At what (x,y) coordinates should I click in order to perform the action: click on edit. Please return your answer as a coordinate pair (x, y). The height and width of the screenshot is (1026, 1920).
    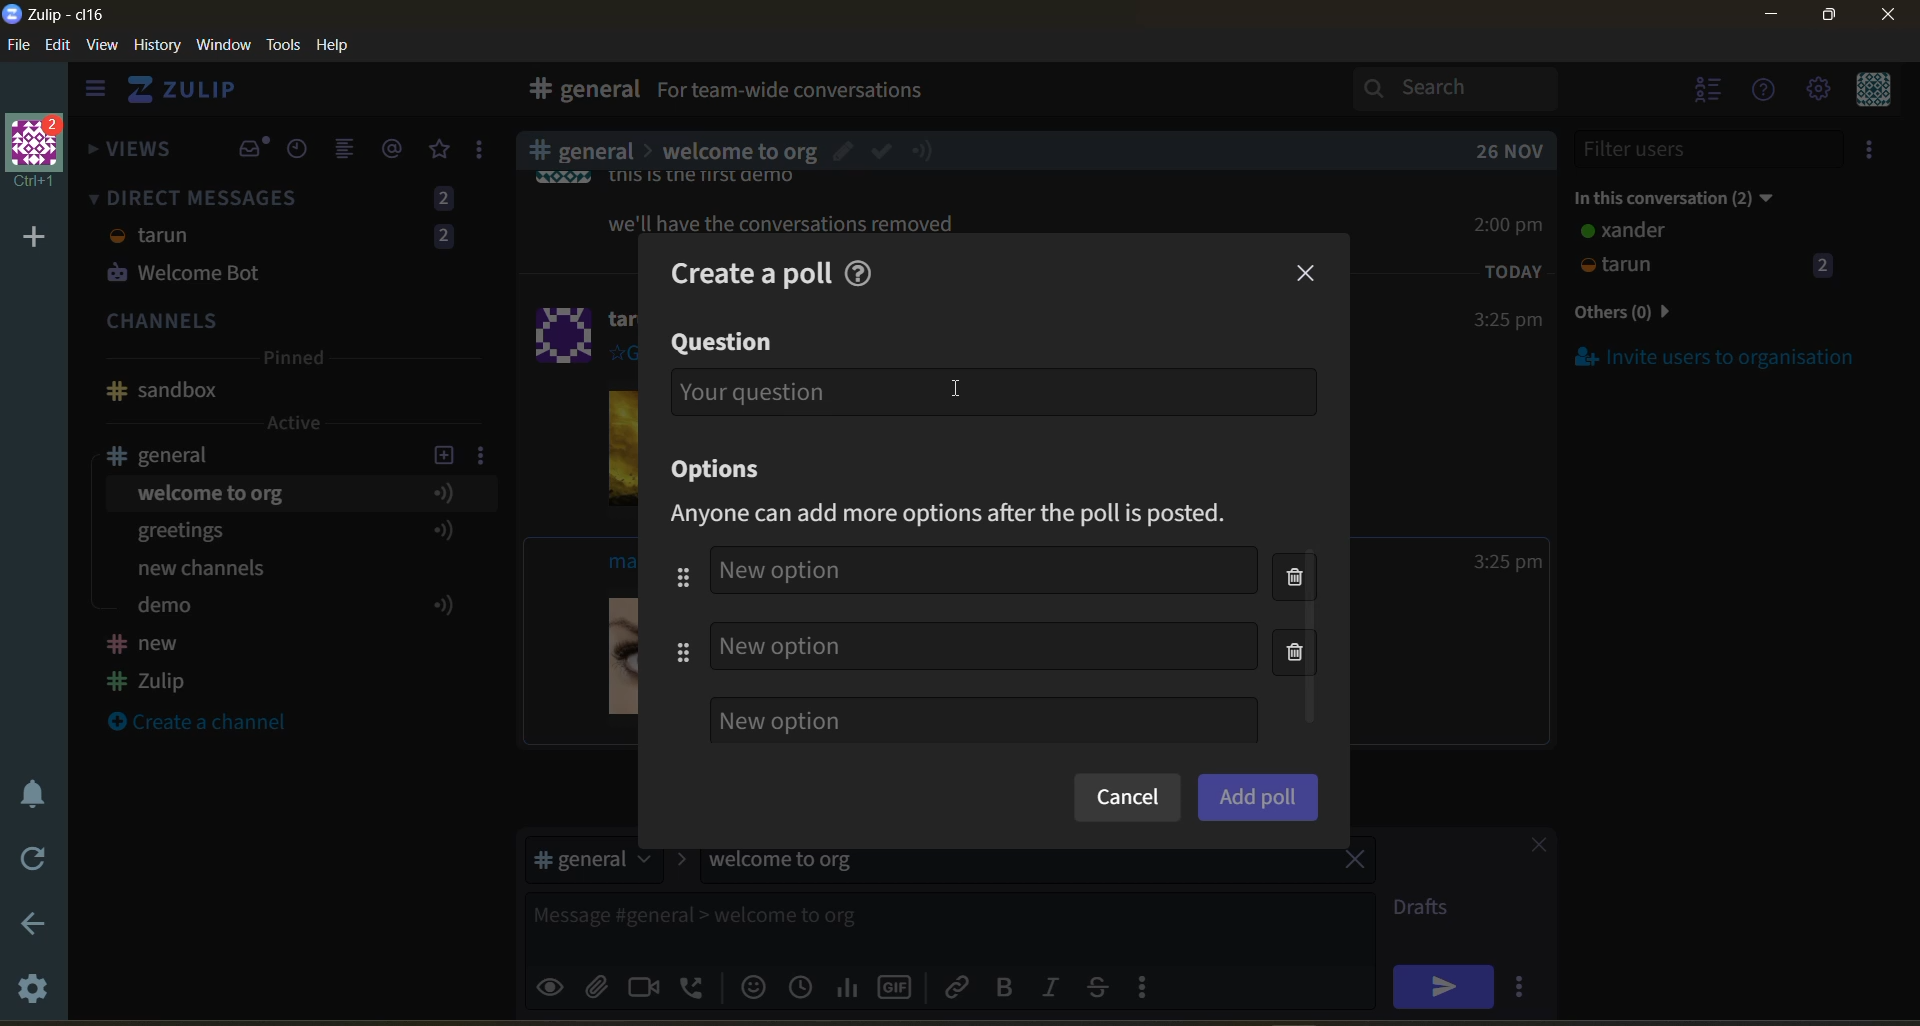
    Looking at the image, I should click on (58, 47).